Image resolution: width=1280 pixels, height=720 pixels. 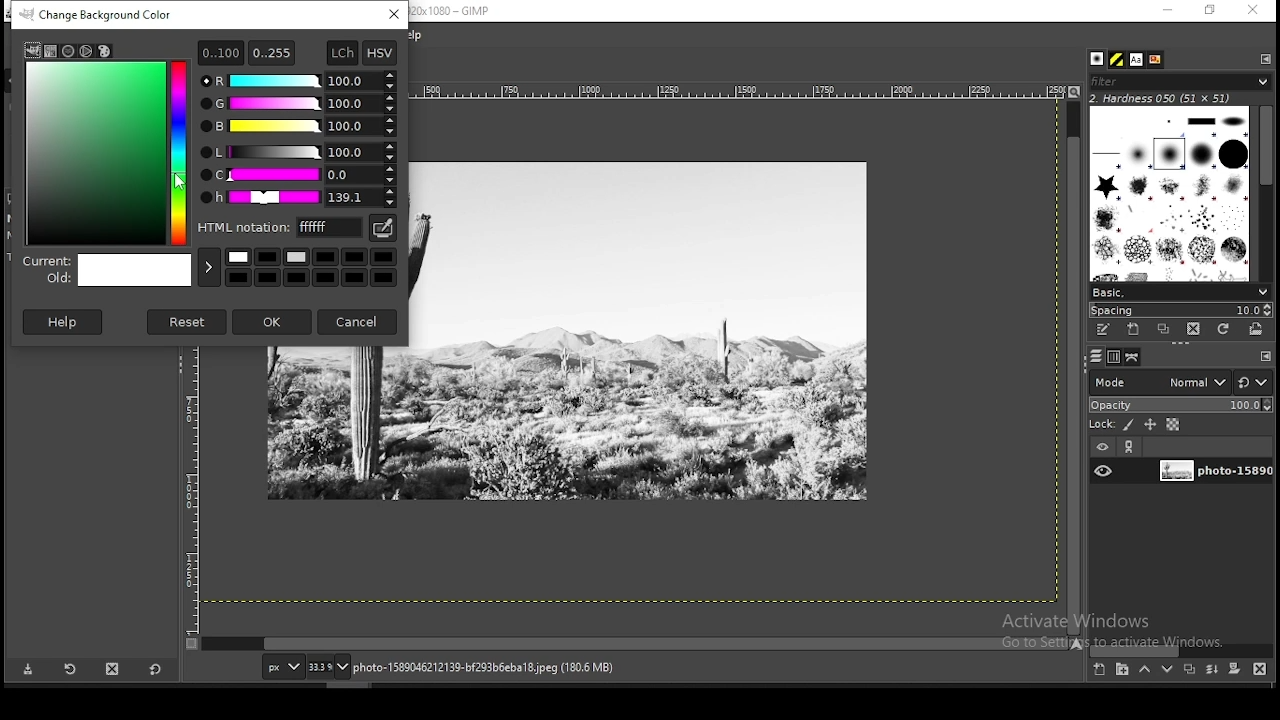 What do you see at coordinates (1150, 424) in the screenshot?
I see `lock size and position` at bounding box center [1150, 424].